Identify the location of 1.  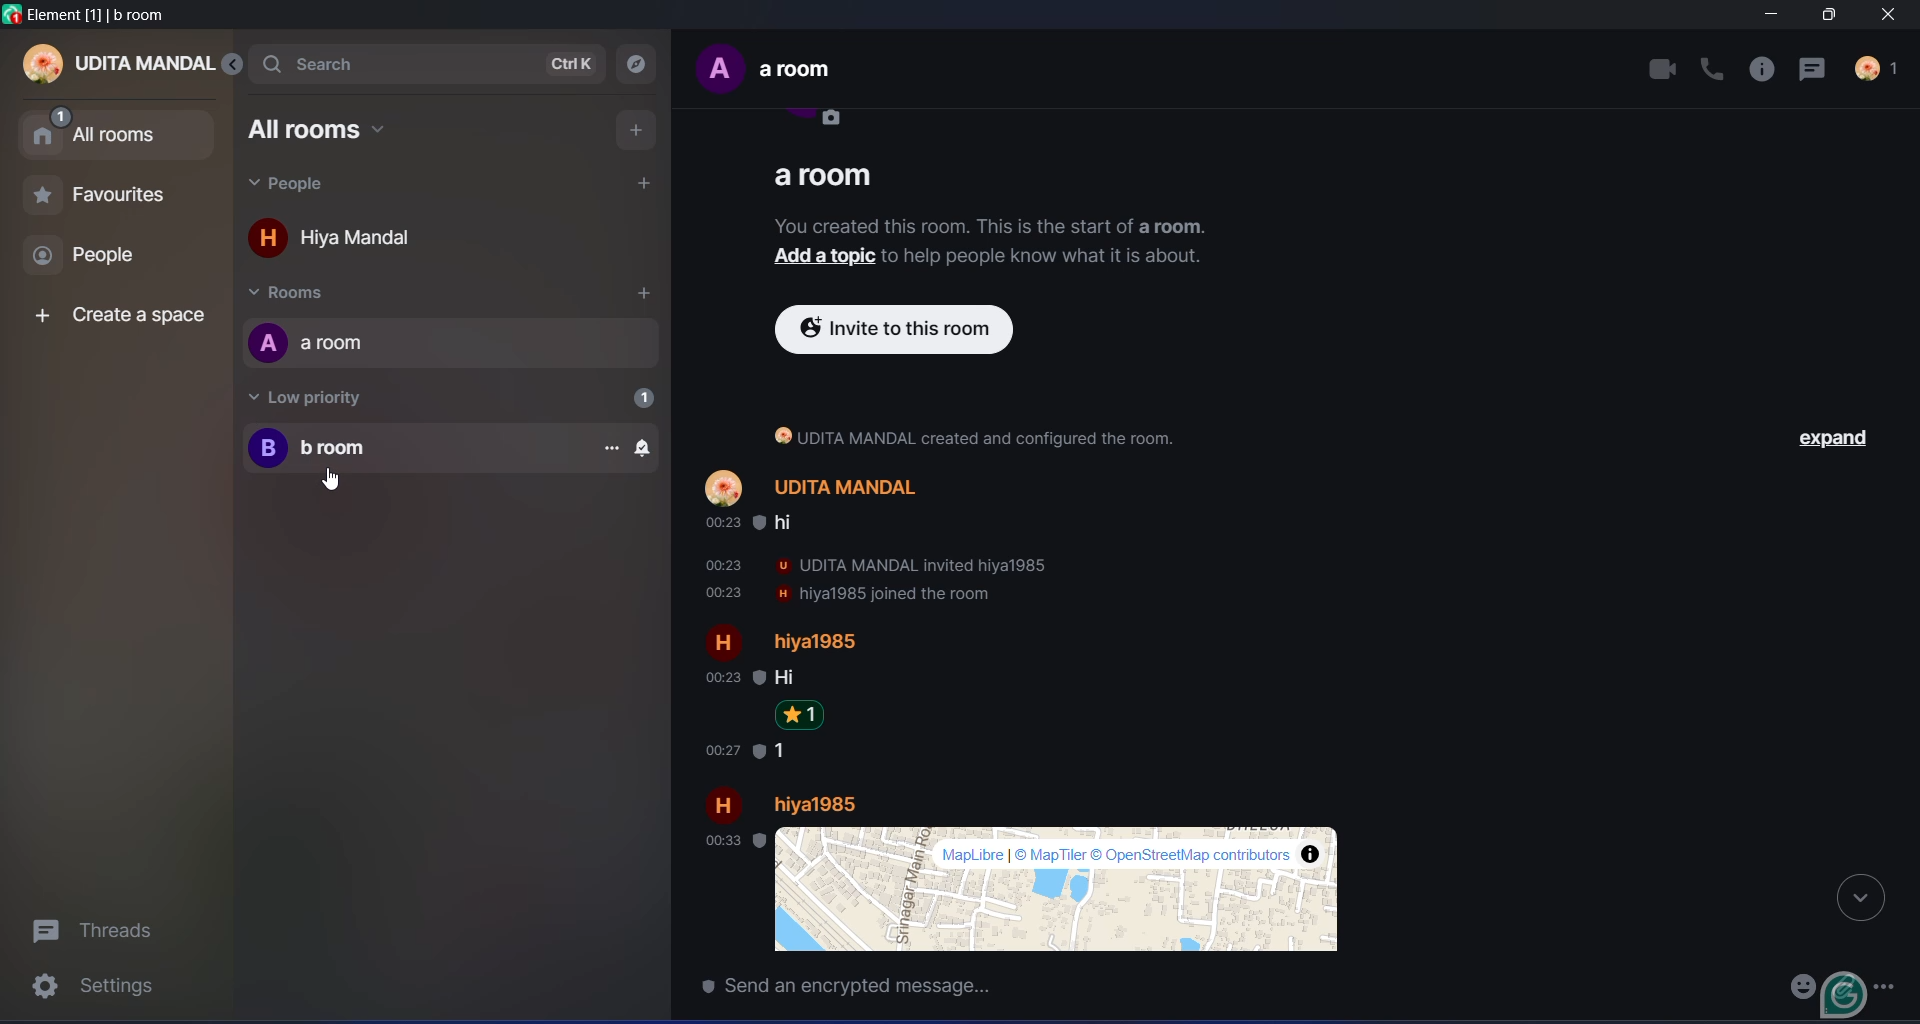
(640, 397).